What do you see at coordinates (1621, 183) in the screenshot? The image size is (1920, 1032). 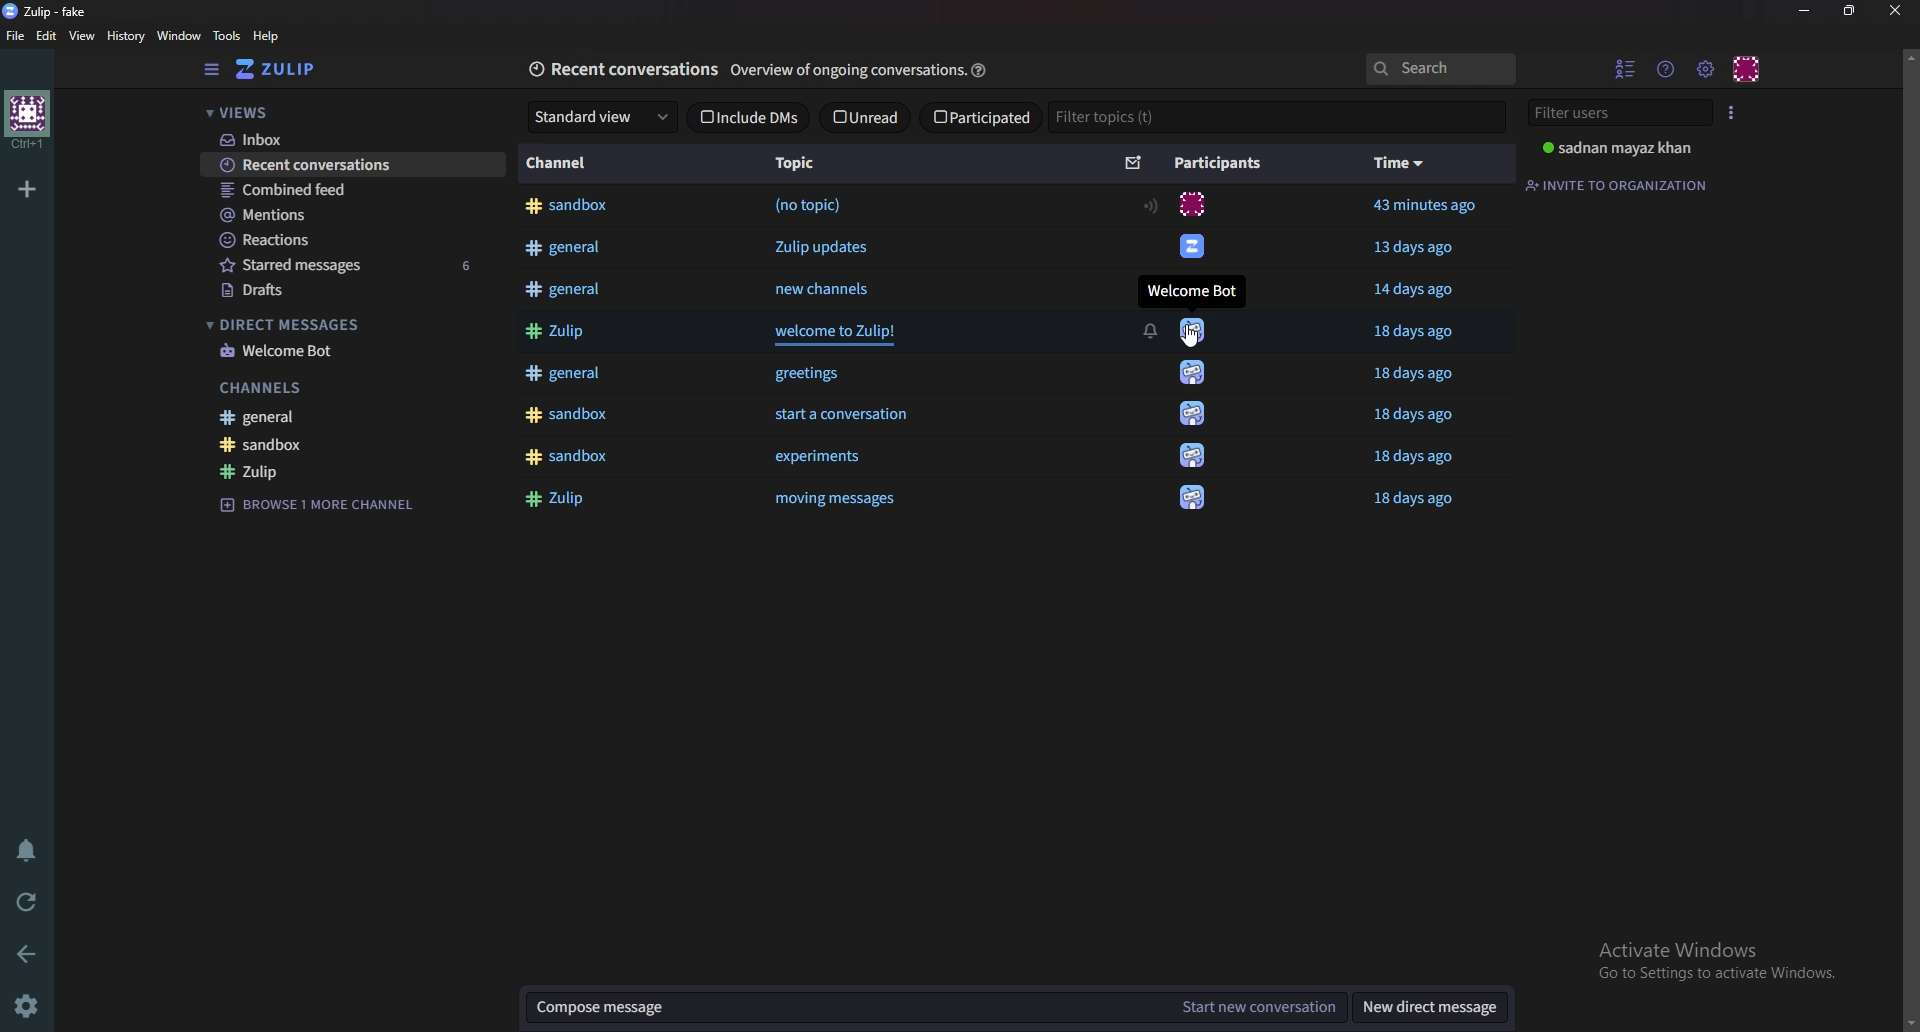 I see `Invite to organization` at bounding box center [1621, 183].